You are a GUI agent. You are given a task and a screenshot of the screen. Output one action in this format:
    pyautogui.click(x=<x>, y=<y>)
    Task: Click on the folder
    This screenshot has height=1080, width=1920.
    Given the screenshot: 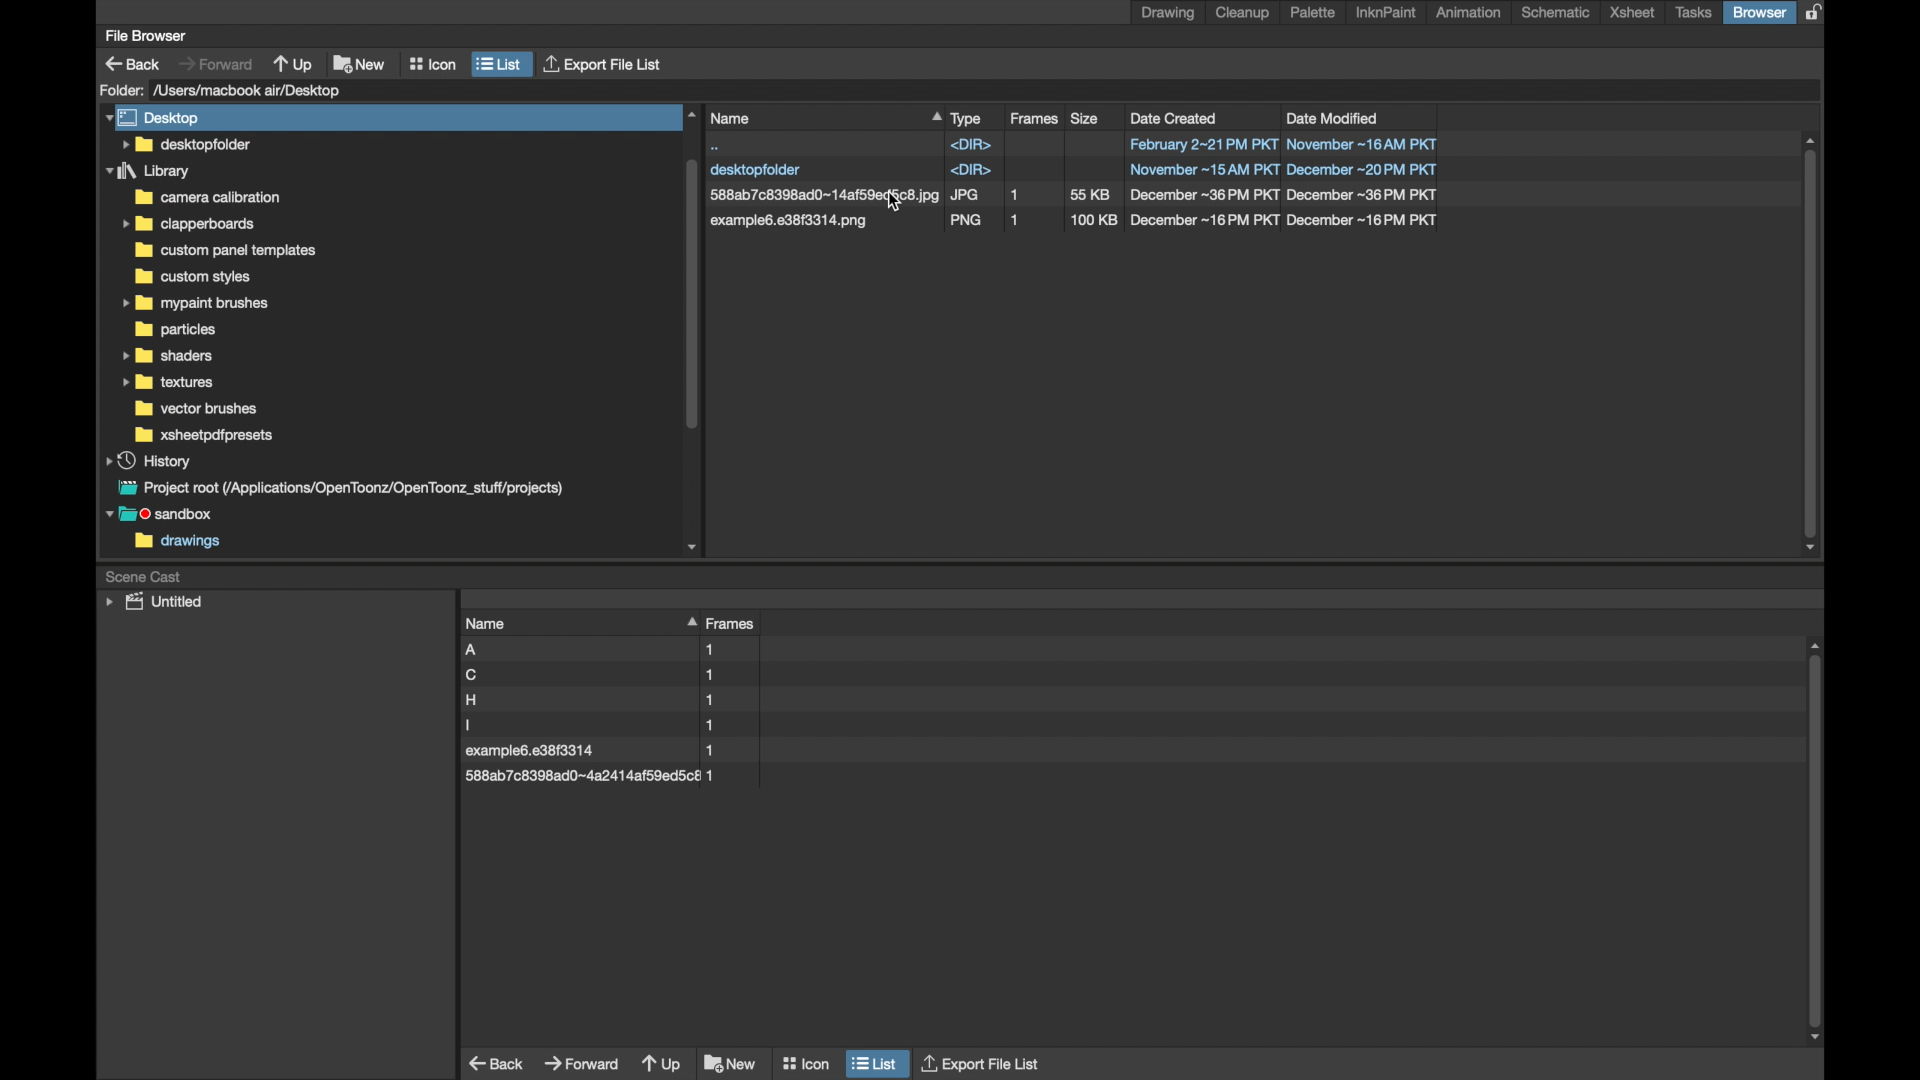 What is the action you would take?
    pyautogui.click(x=149, y=171)
    